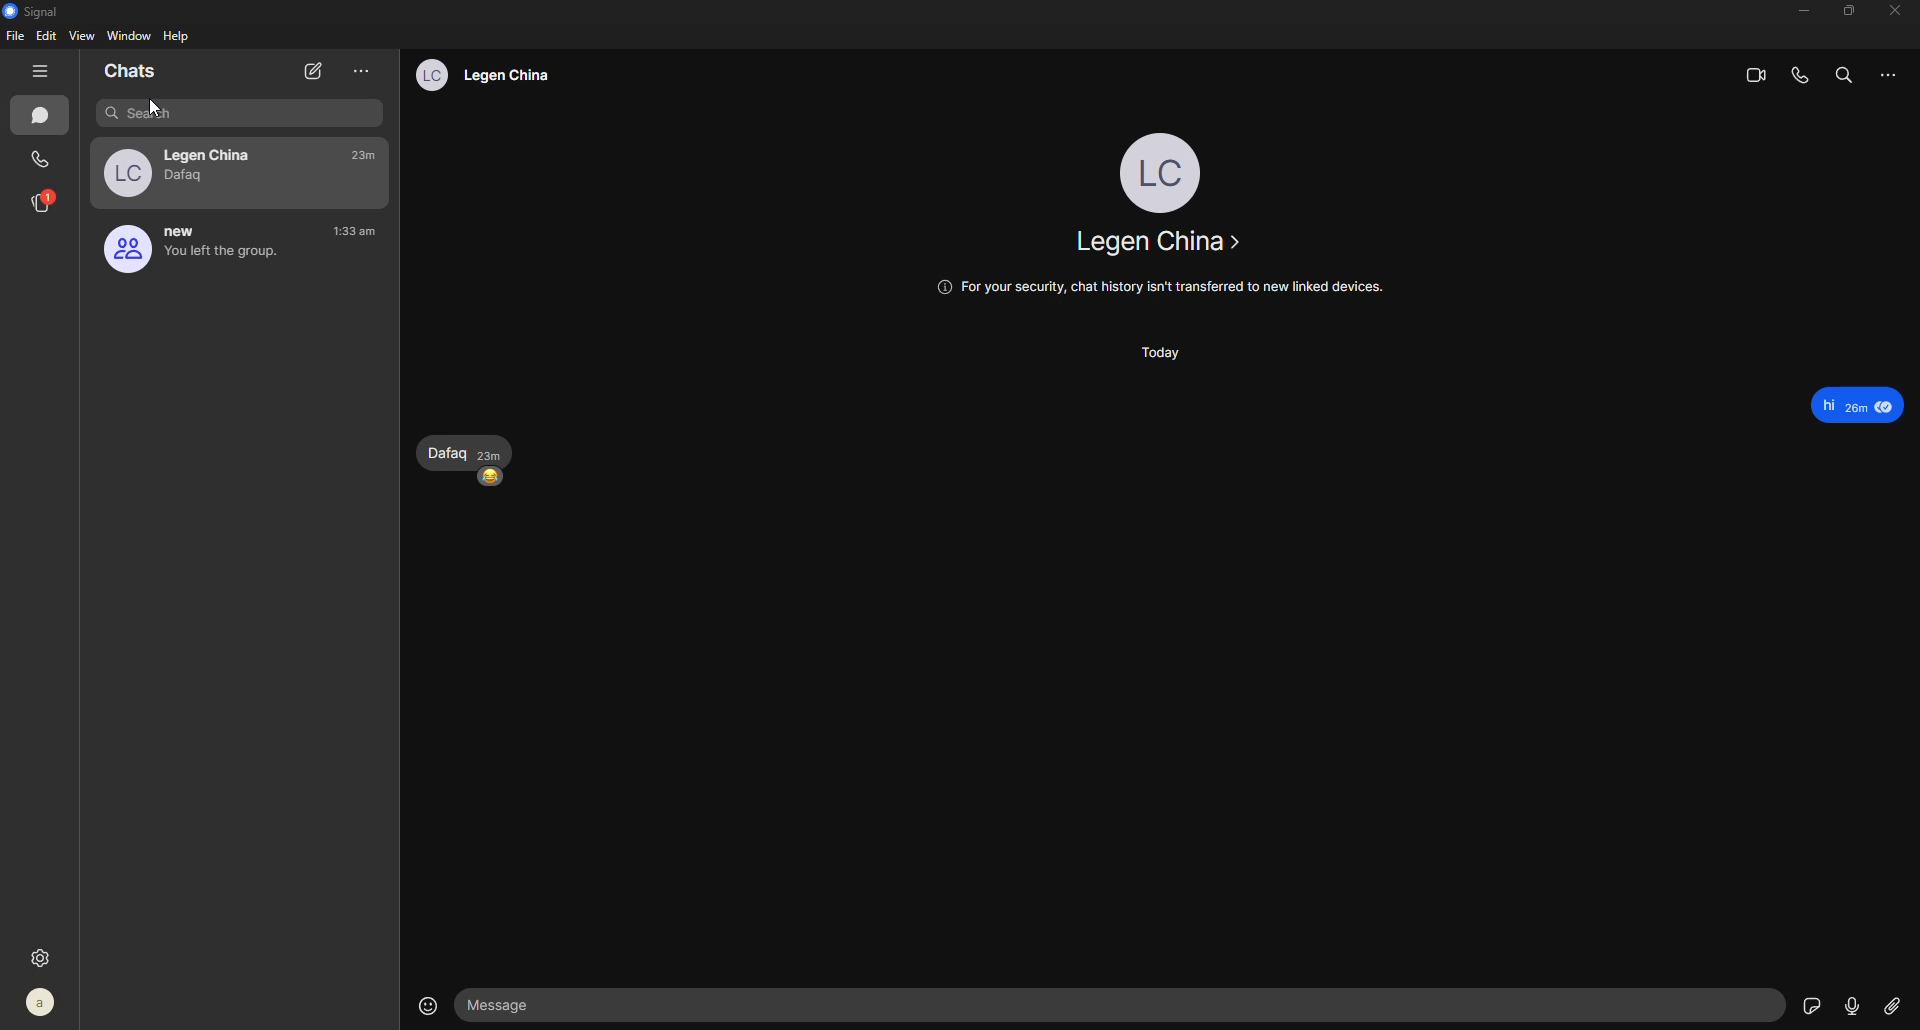 This screenshot has width=1920, height=1030. Describe the element at coordinates (213, 153) in the screenshot. I see `legan china ` at that location.